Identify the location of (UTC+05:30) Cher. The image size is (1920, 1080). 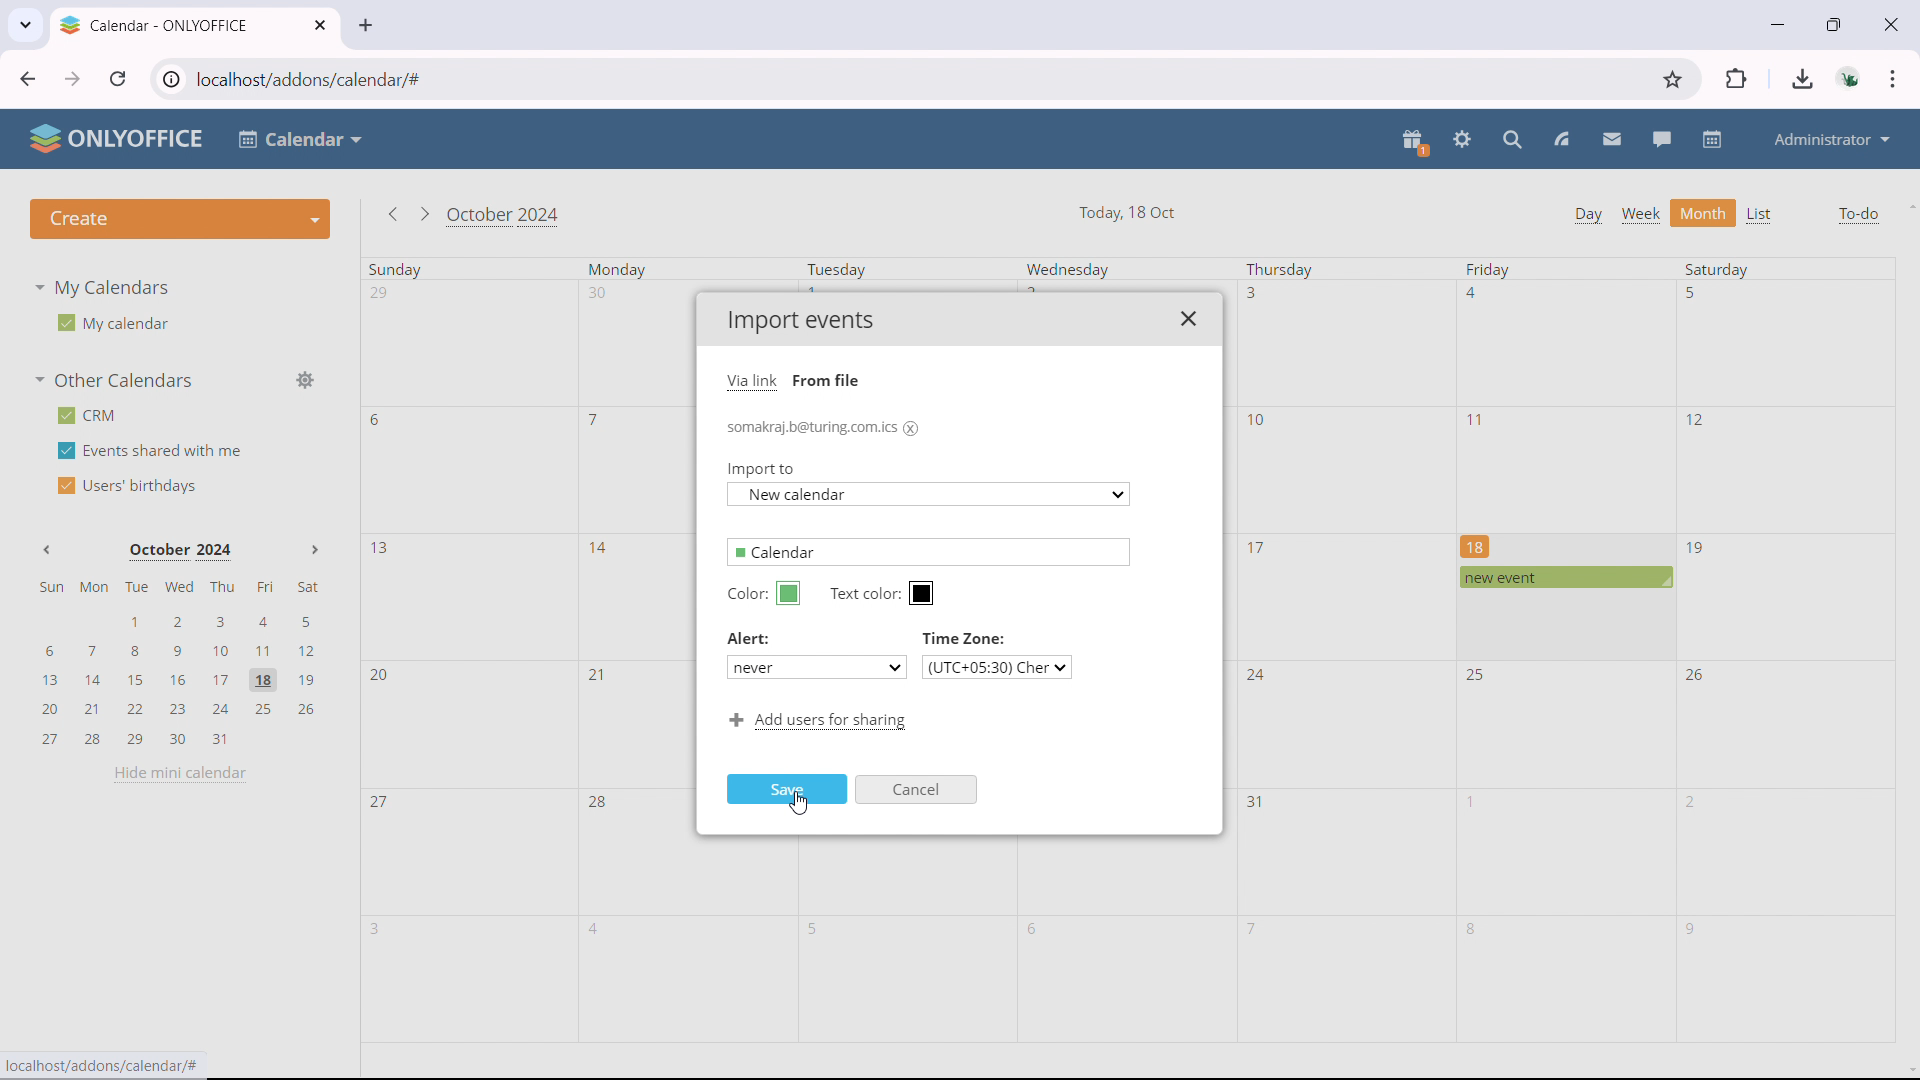
(997, 669).